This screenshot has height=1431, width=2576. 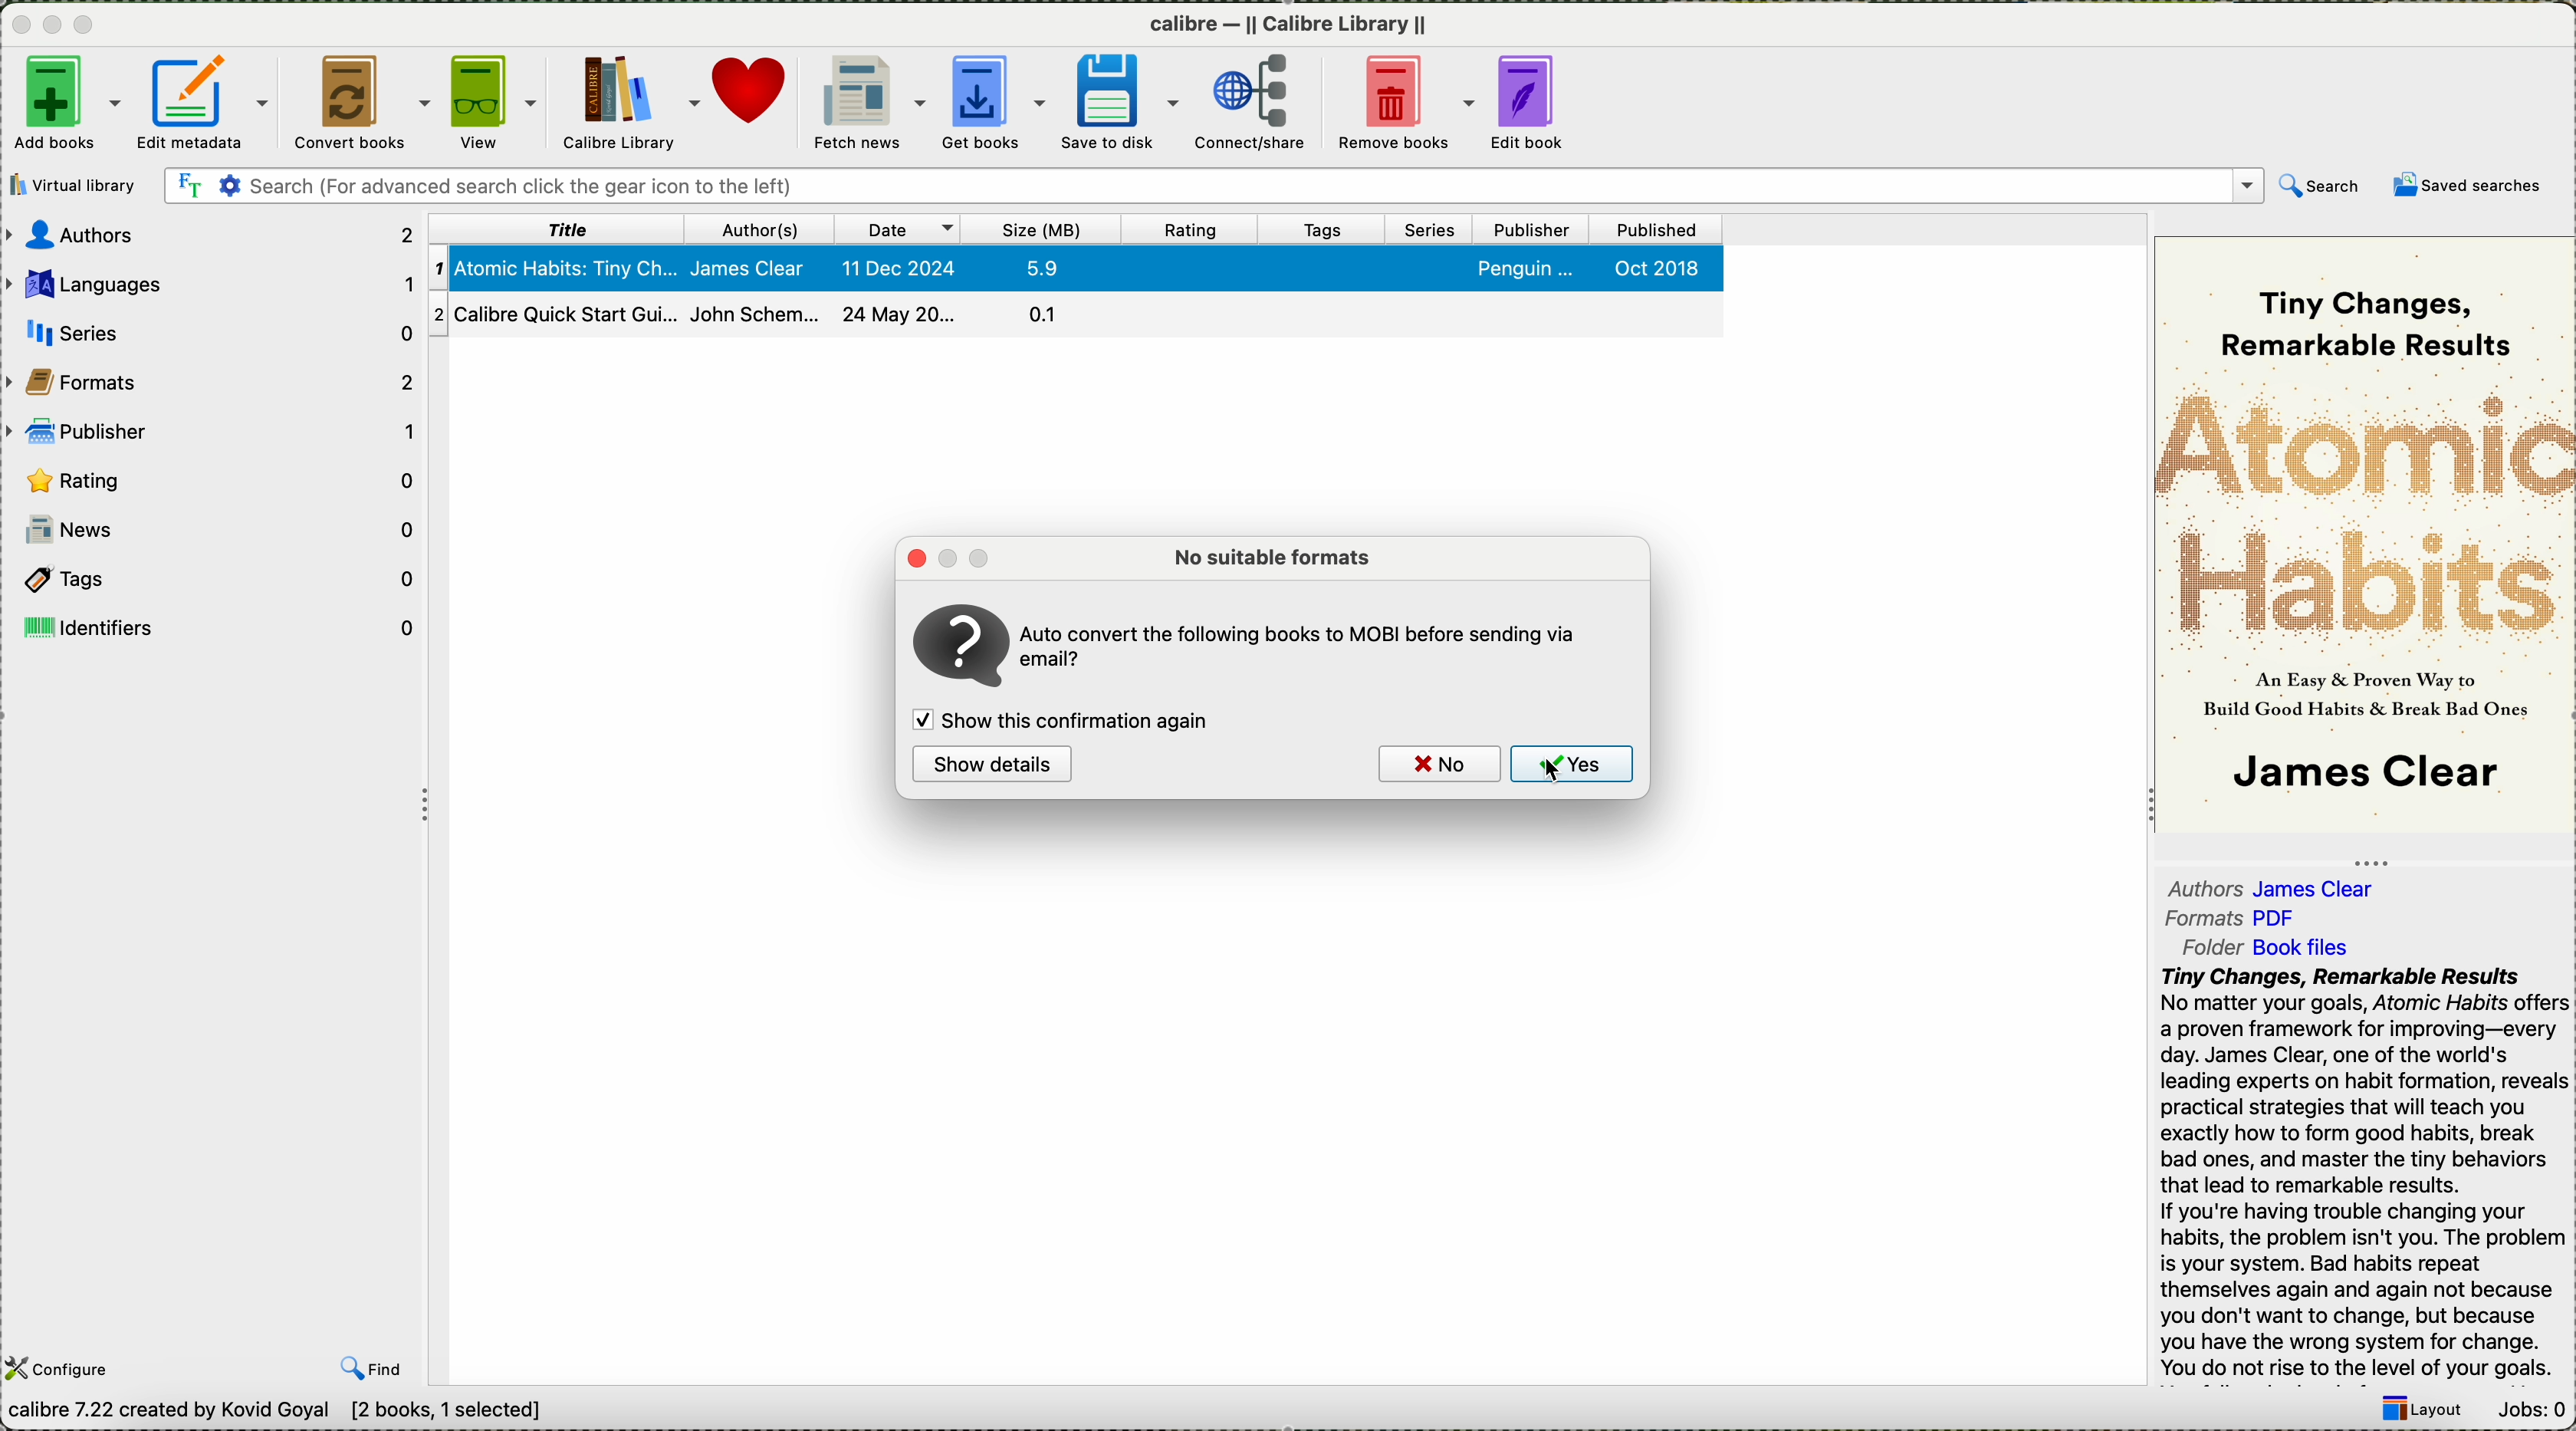 I want to click on title, so click(x=563, y=227).